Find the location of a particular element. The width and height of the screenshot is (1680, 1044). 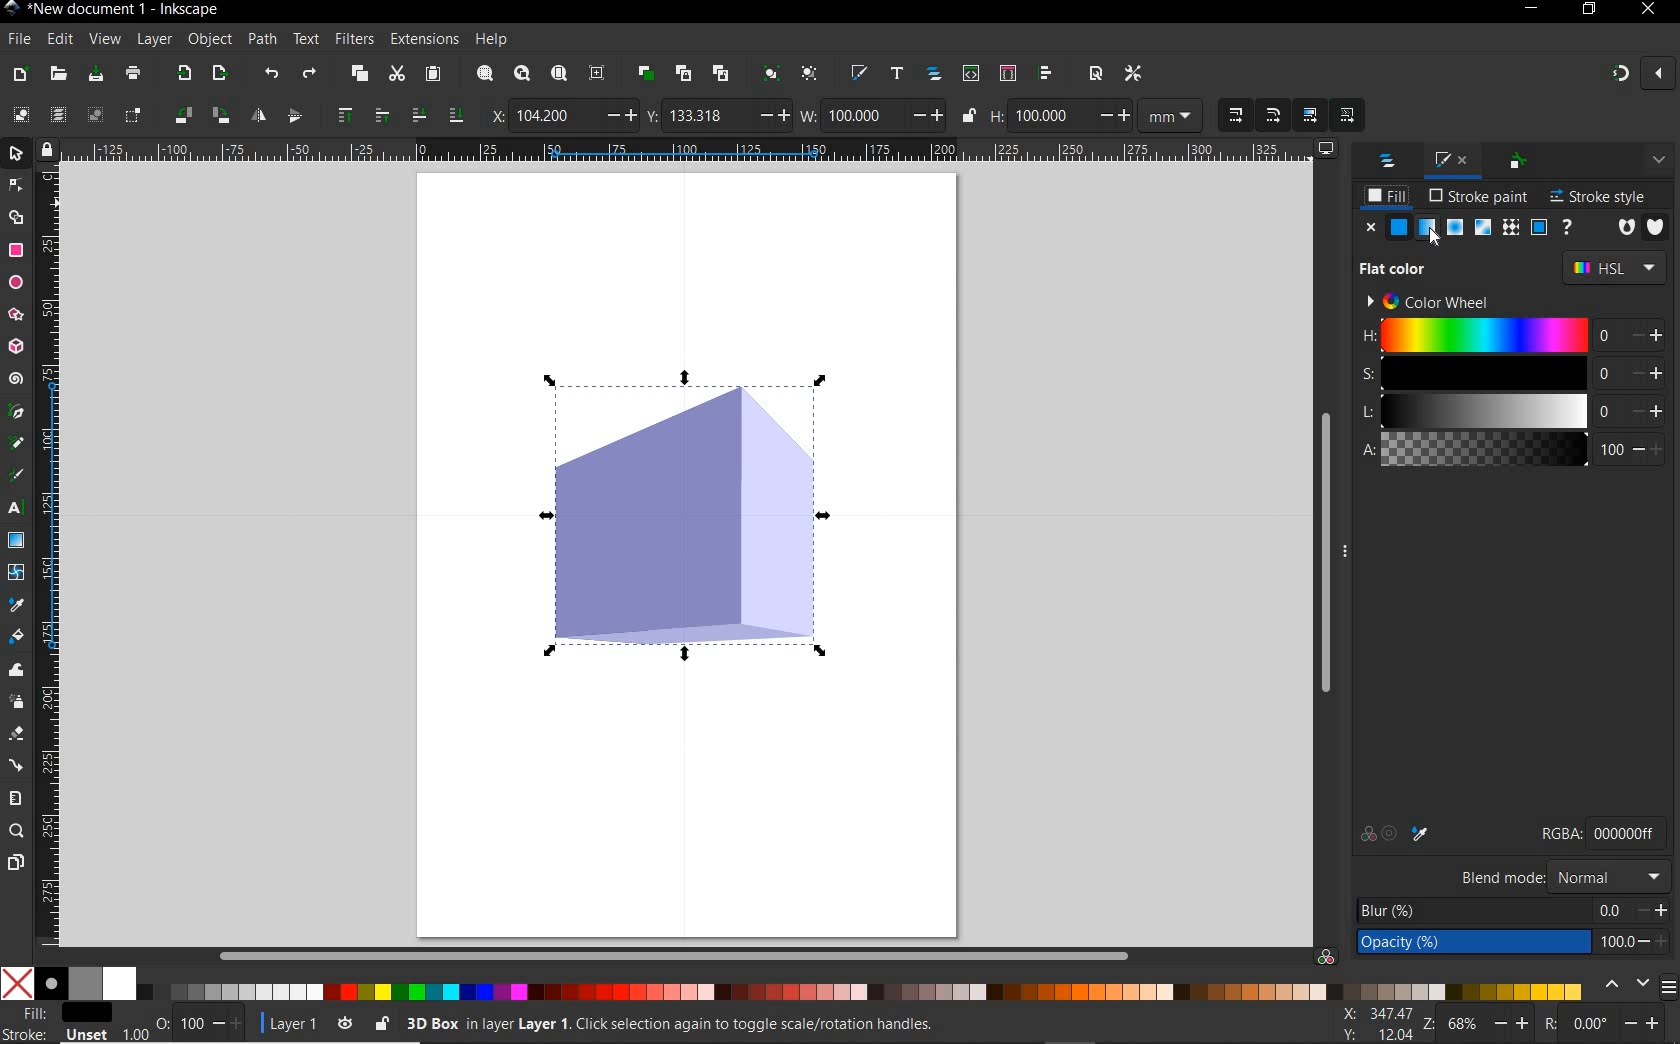

ROTATION is located at coordinates (1548, 1023).